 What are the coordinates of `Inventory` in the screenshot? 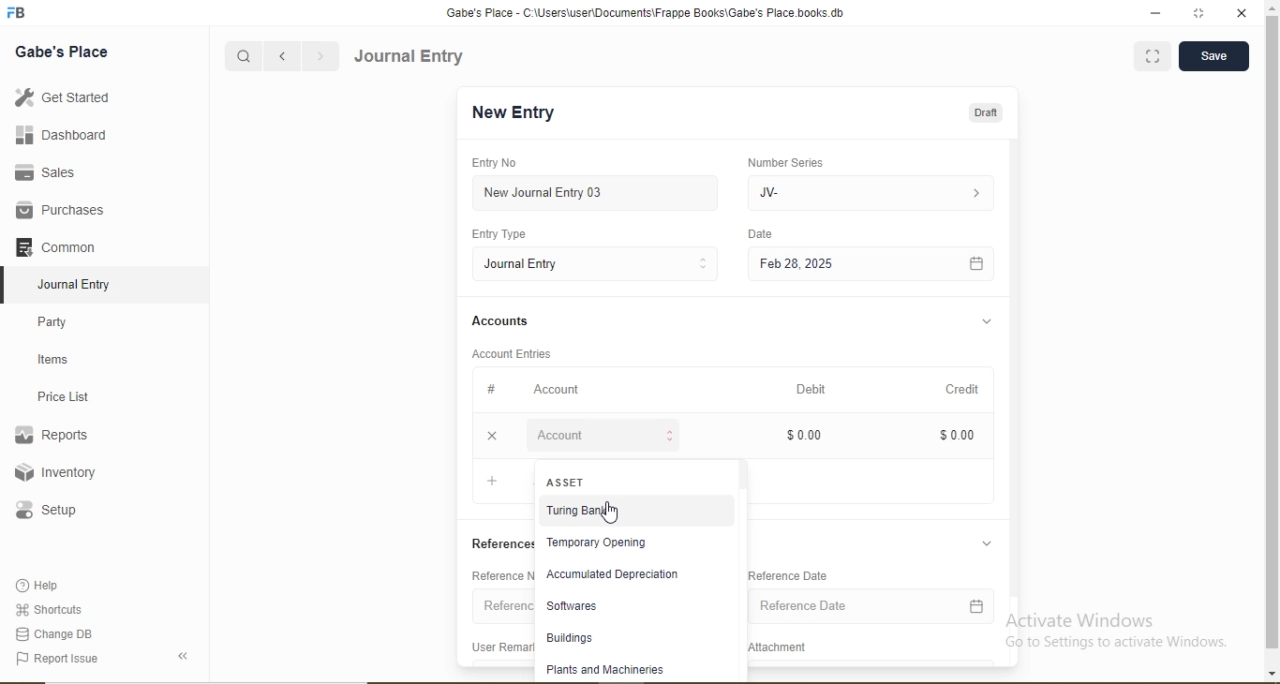 It's located at (56, 472).